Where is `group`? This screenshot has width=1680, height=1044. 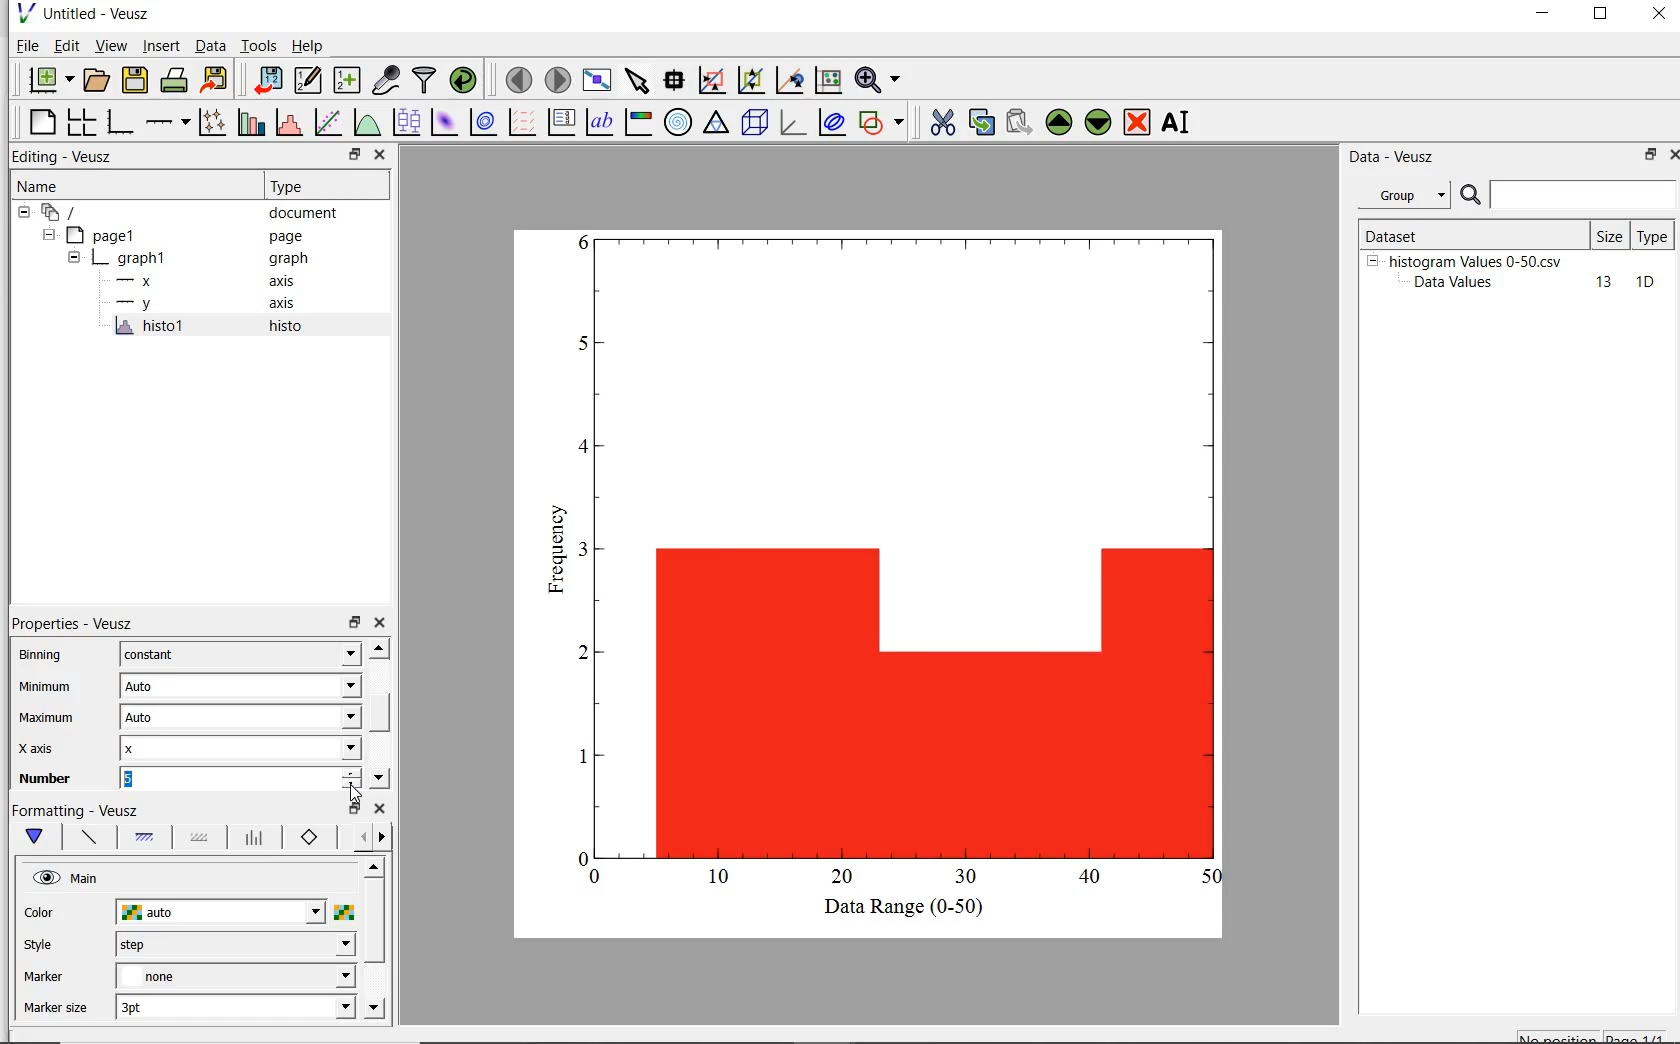 group is located at coordinates (1402, 195).